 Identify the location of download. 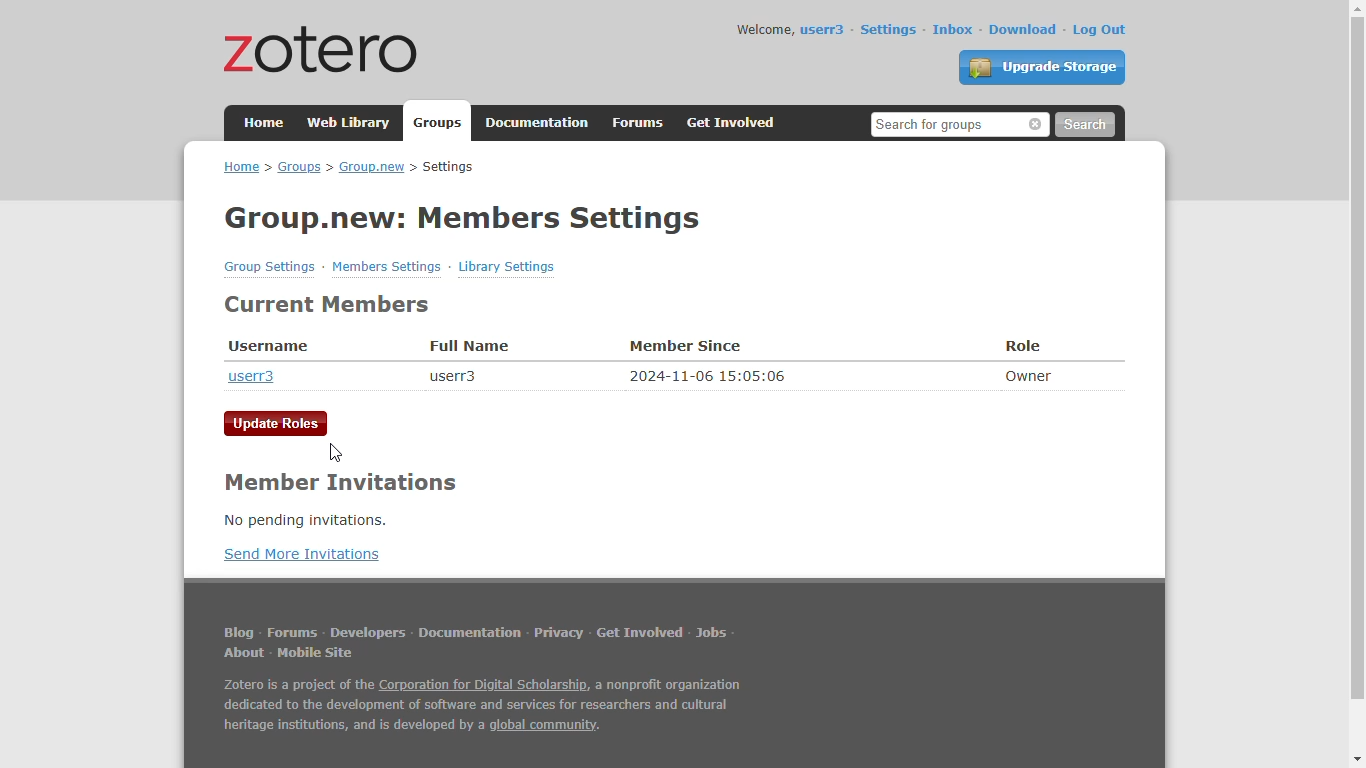
(1024, 29).